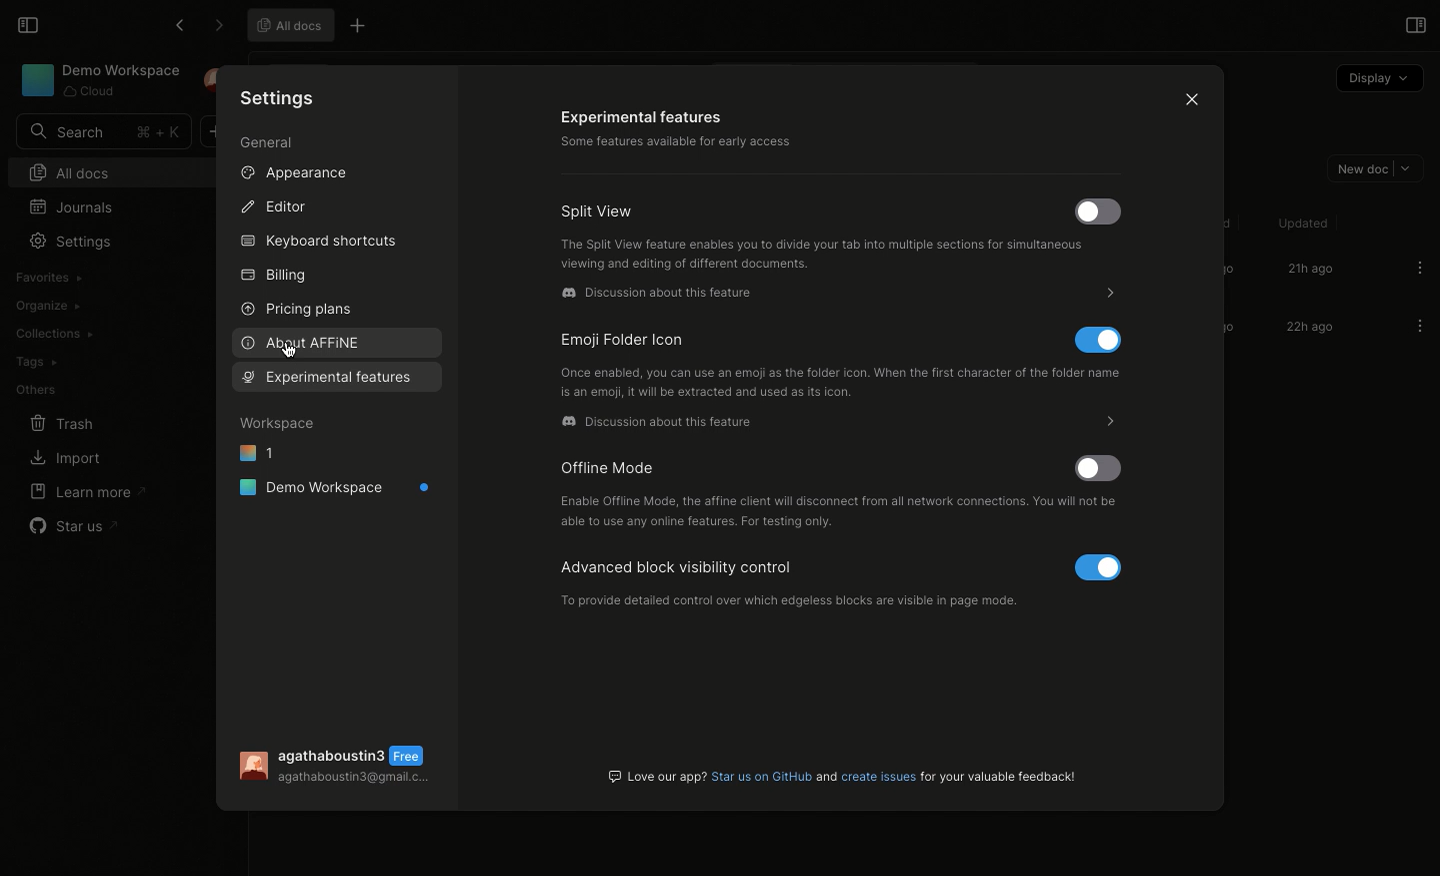  What do you see at coordinates (53, 334) in the screenshot?
I see `Collections` at bounding box center [53, 334].